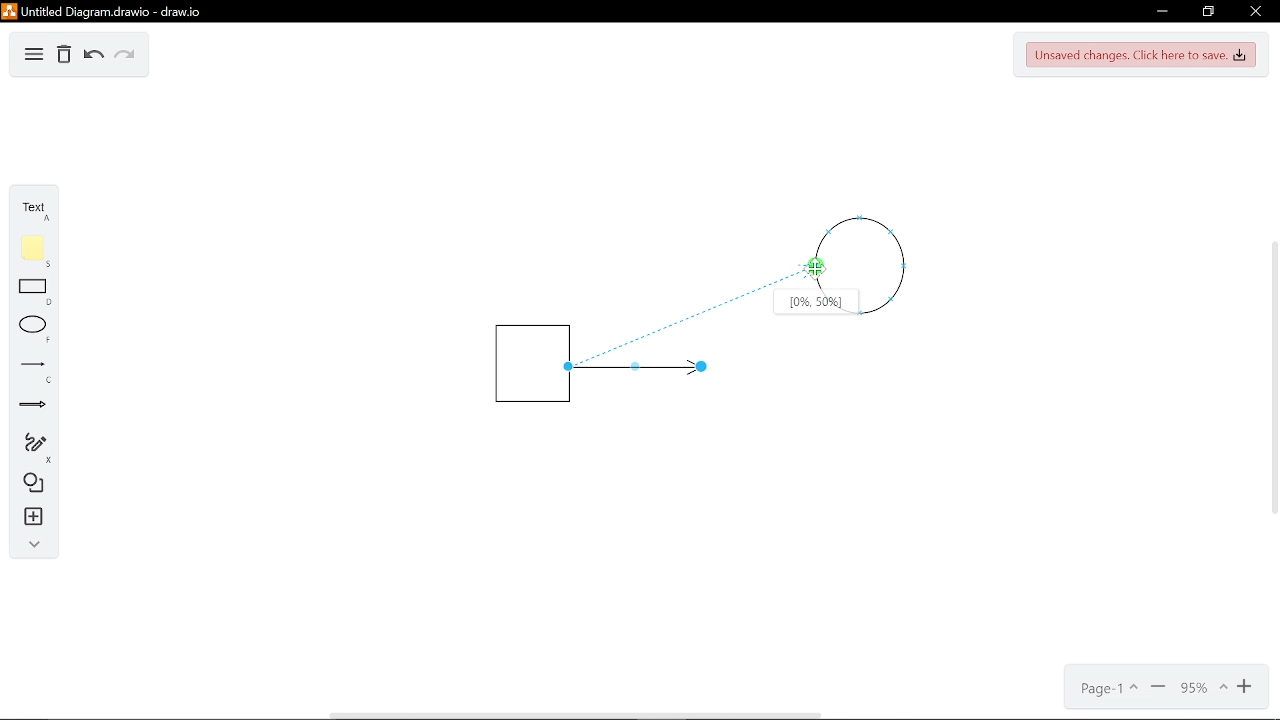 The image size is (1280, 720). I want to click on Current zoom, so click(1204, 687).